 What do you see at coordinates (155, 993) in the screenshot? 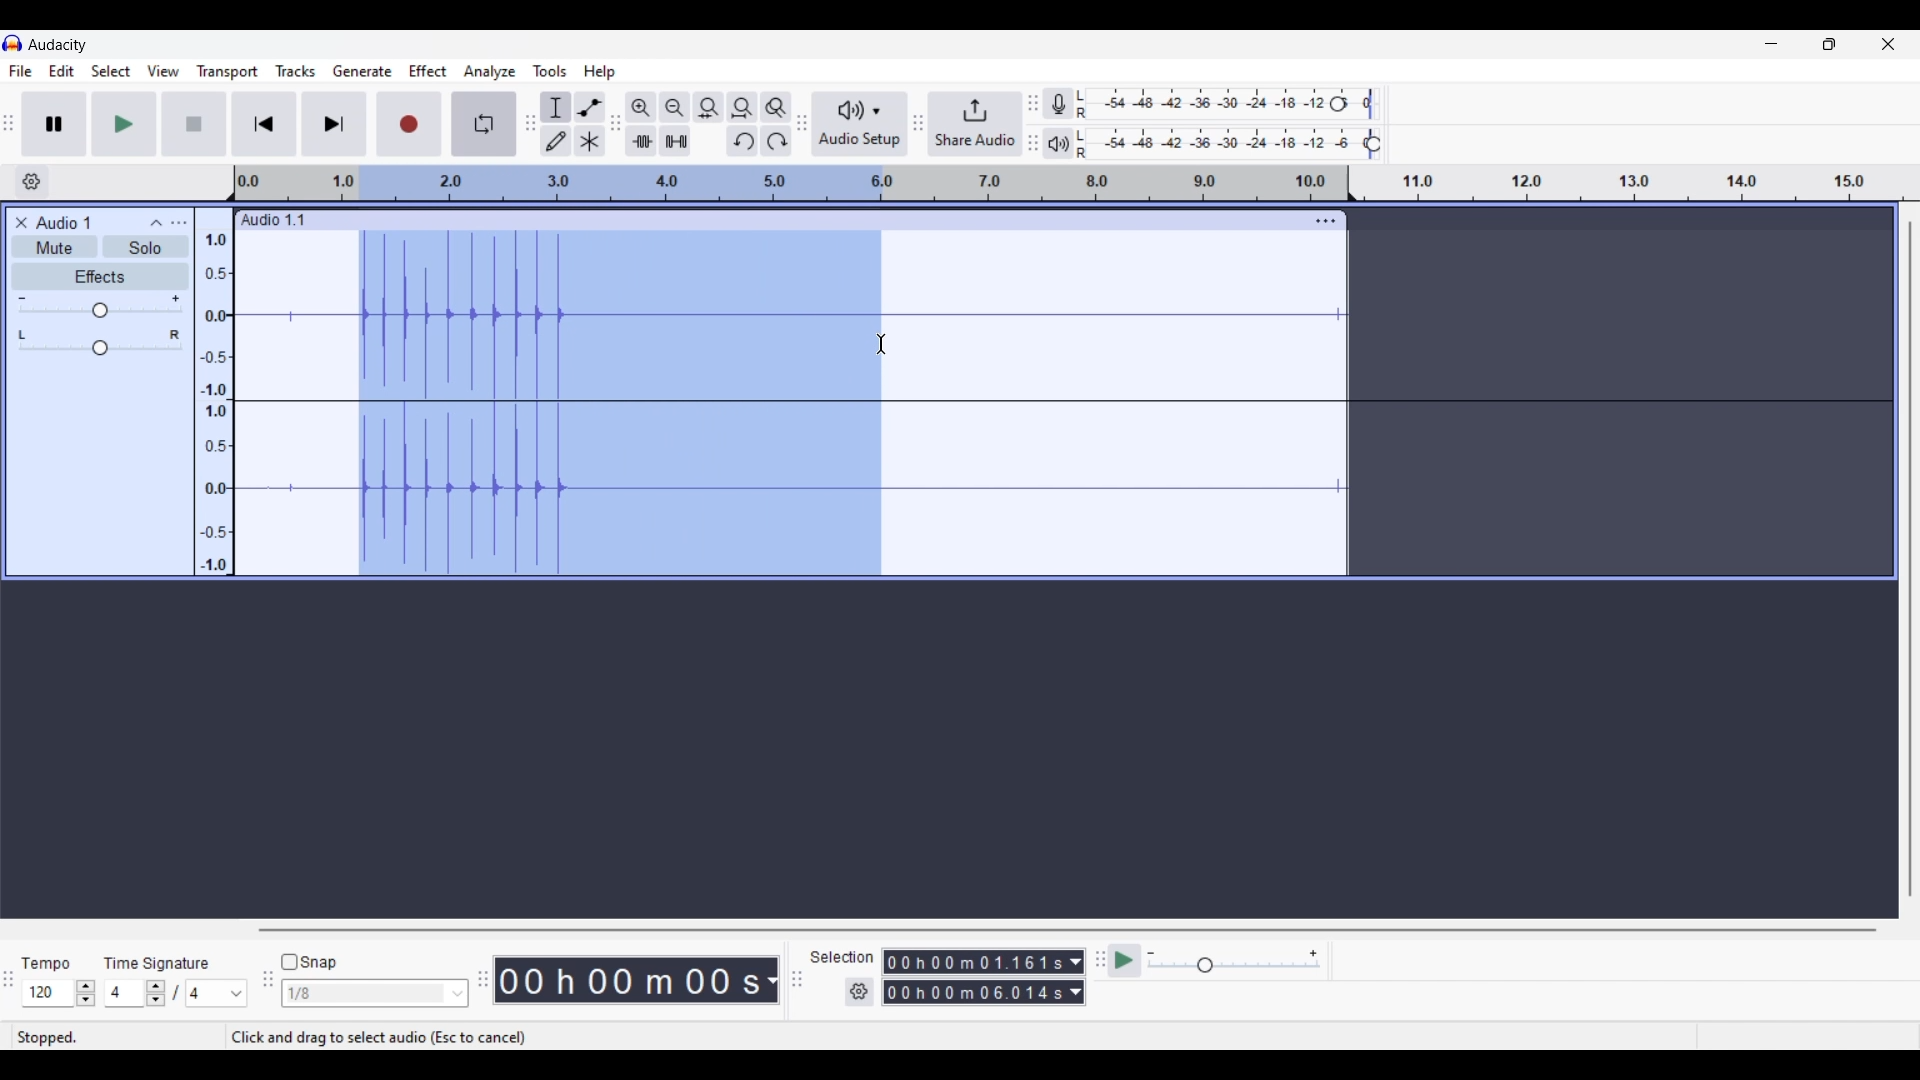
I see `Increase/Decrease time signature` at bounding box center [155, 993].